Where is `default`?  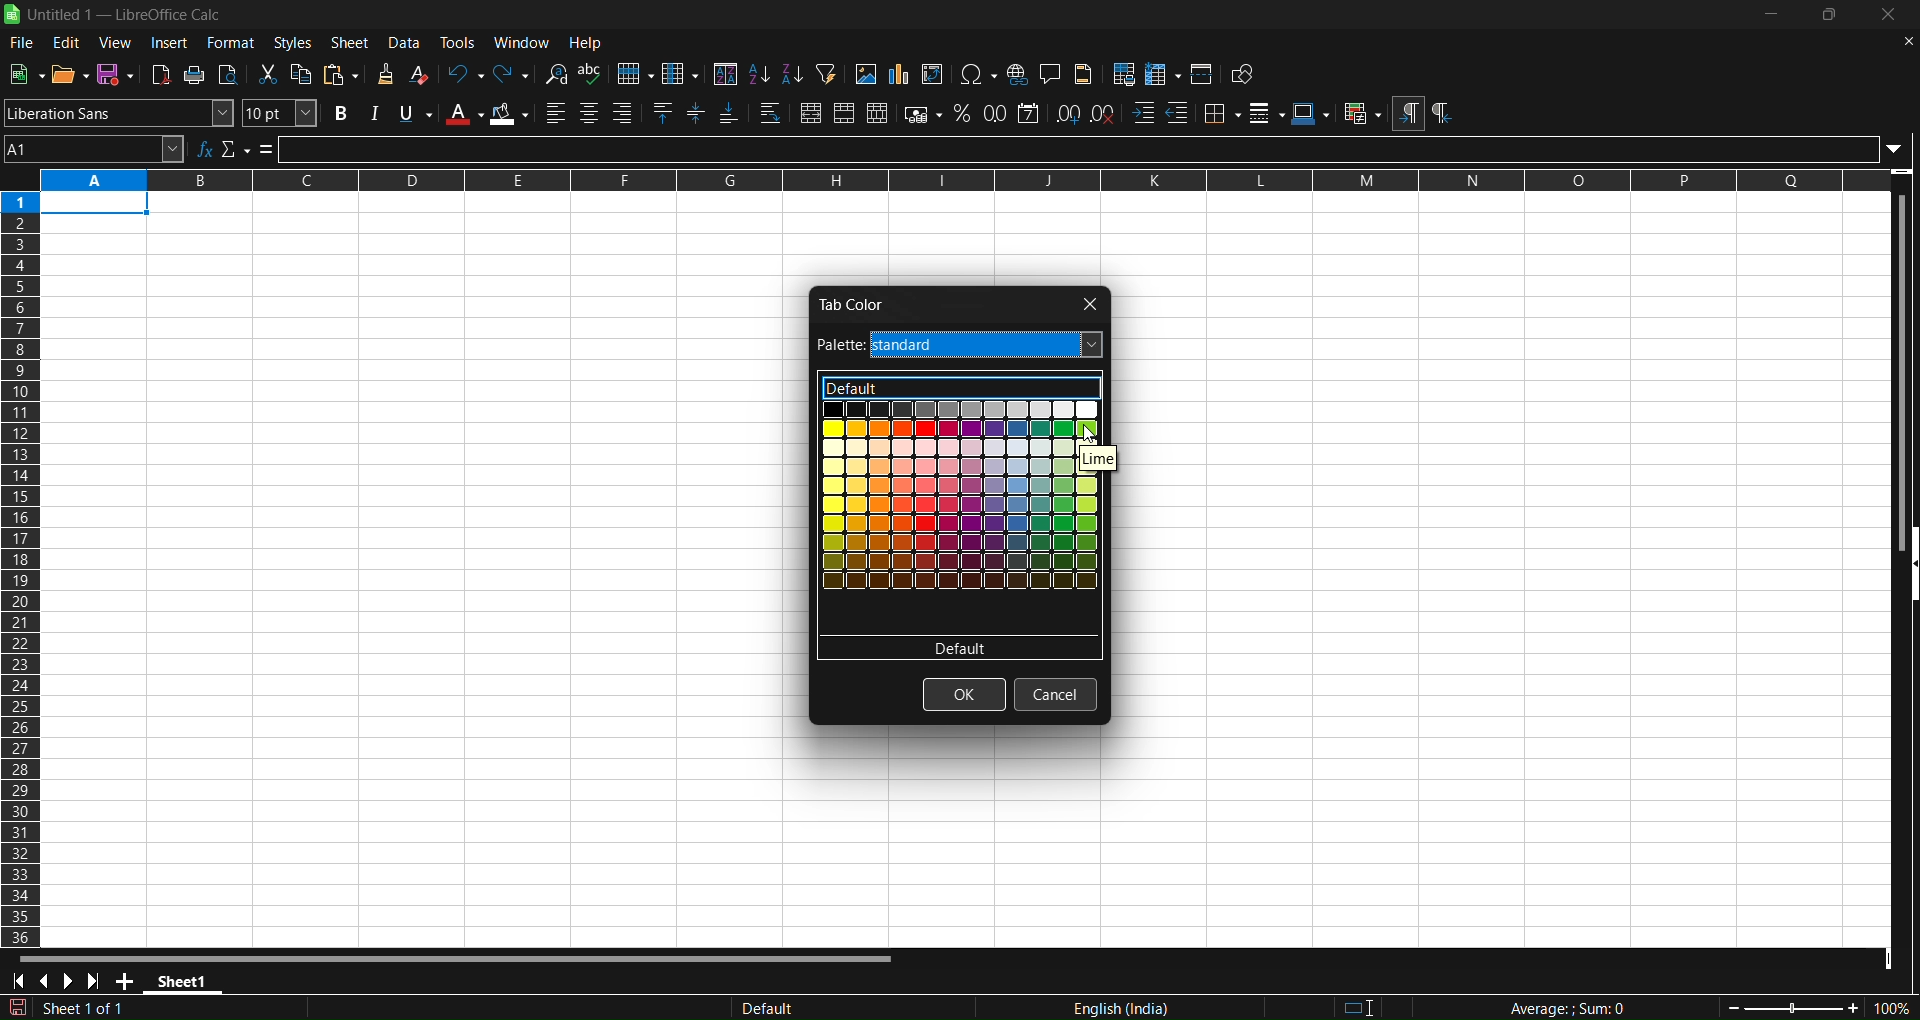
default is located at coordinates (958, 389).